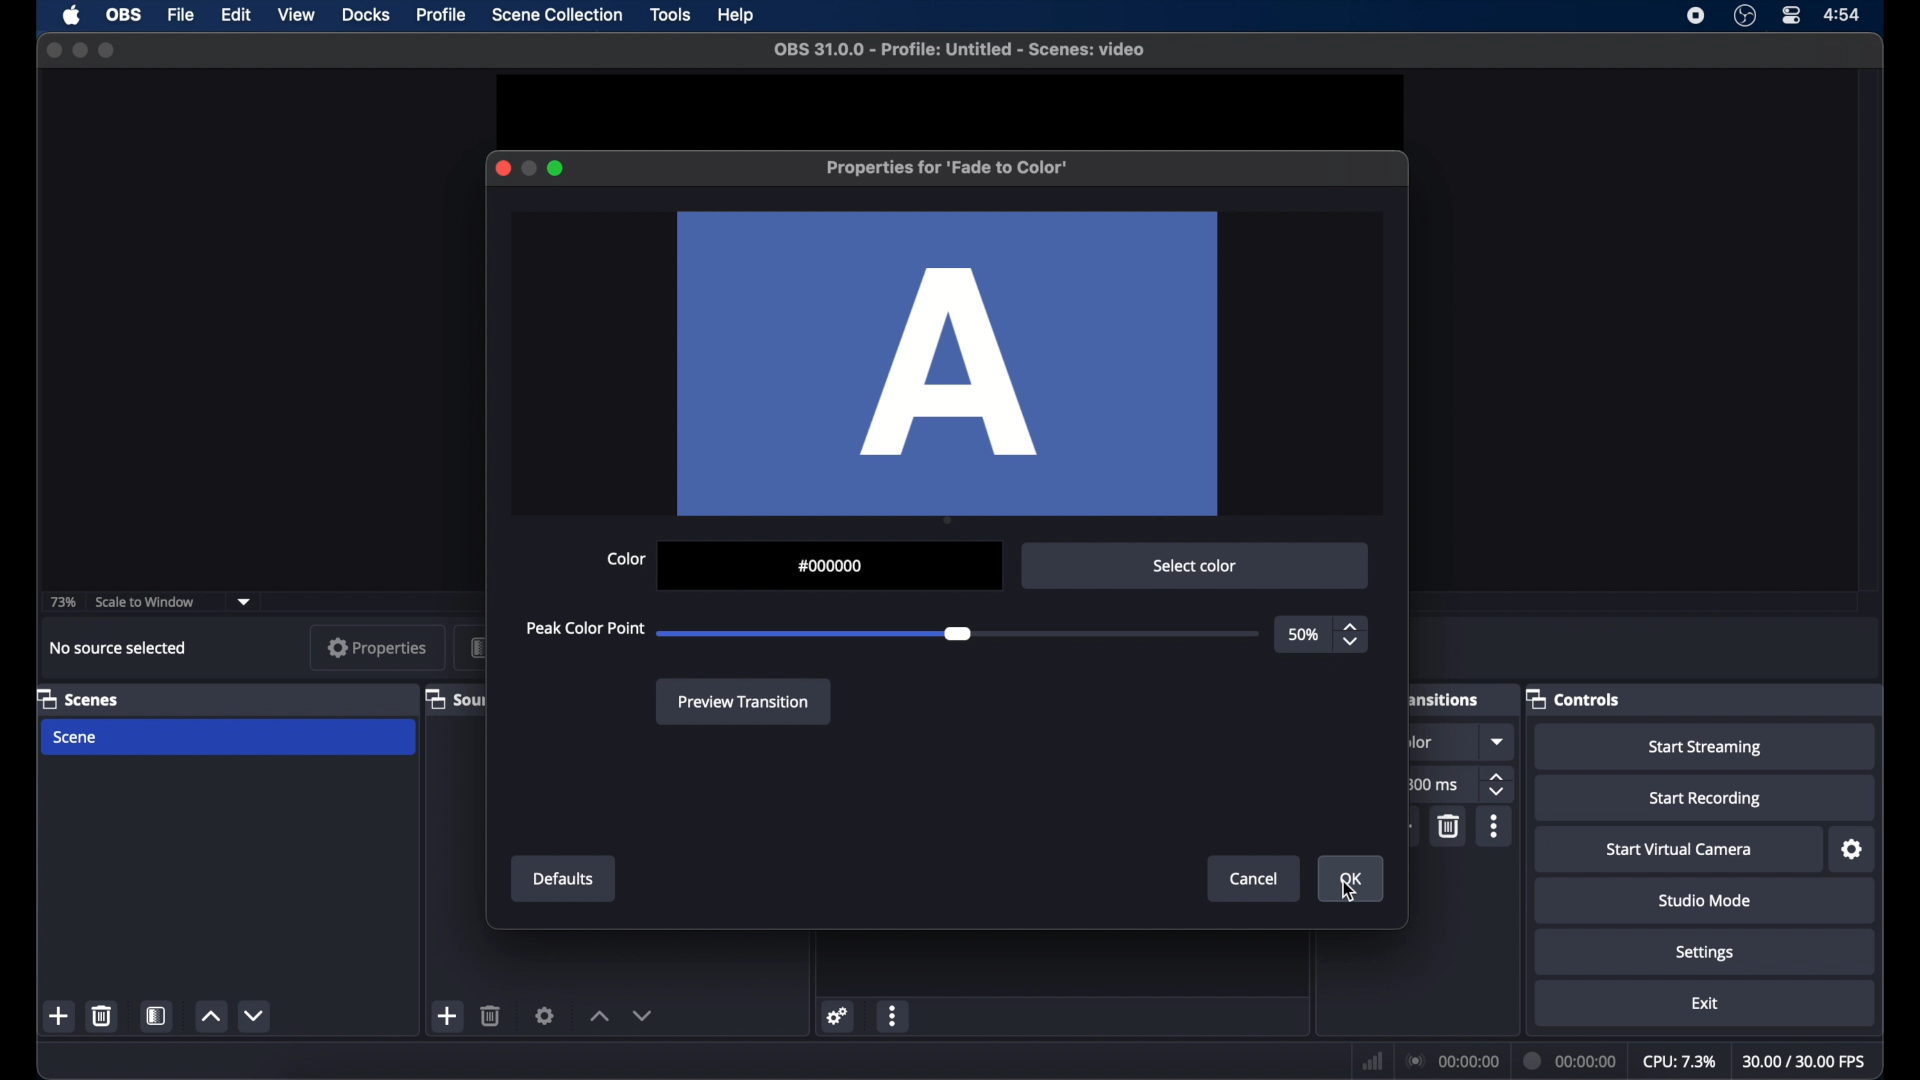 The image size is (1920, 1080). Describe the element at coordinates (1696, 16) in the screenshot. I see `screen recorder icon` at that location.